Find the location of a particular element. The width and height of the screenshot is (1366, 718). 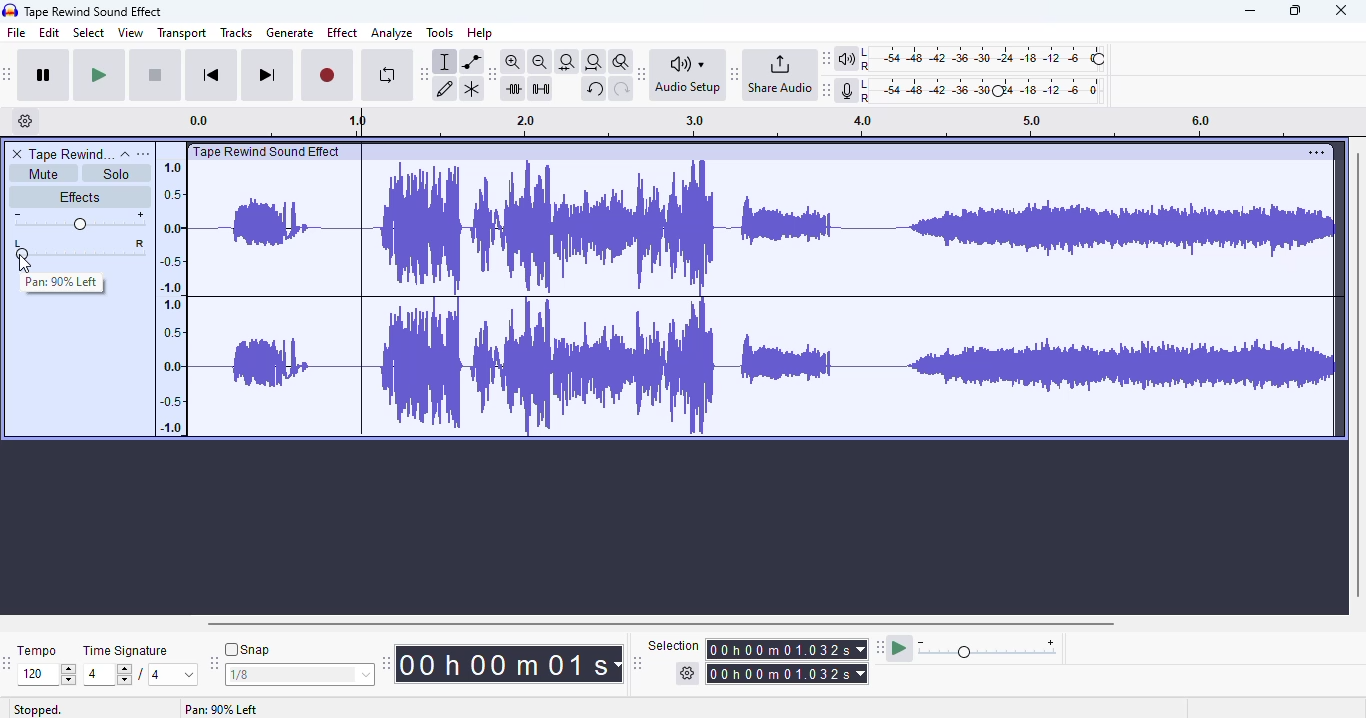

Pan 90% left is located at coordinates (220, 710).